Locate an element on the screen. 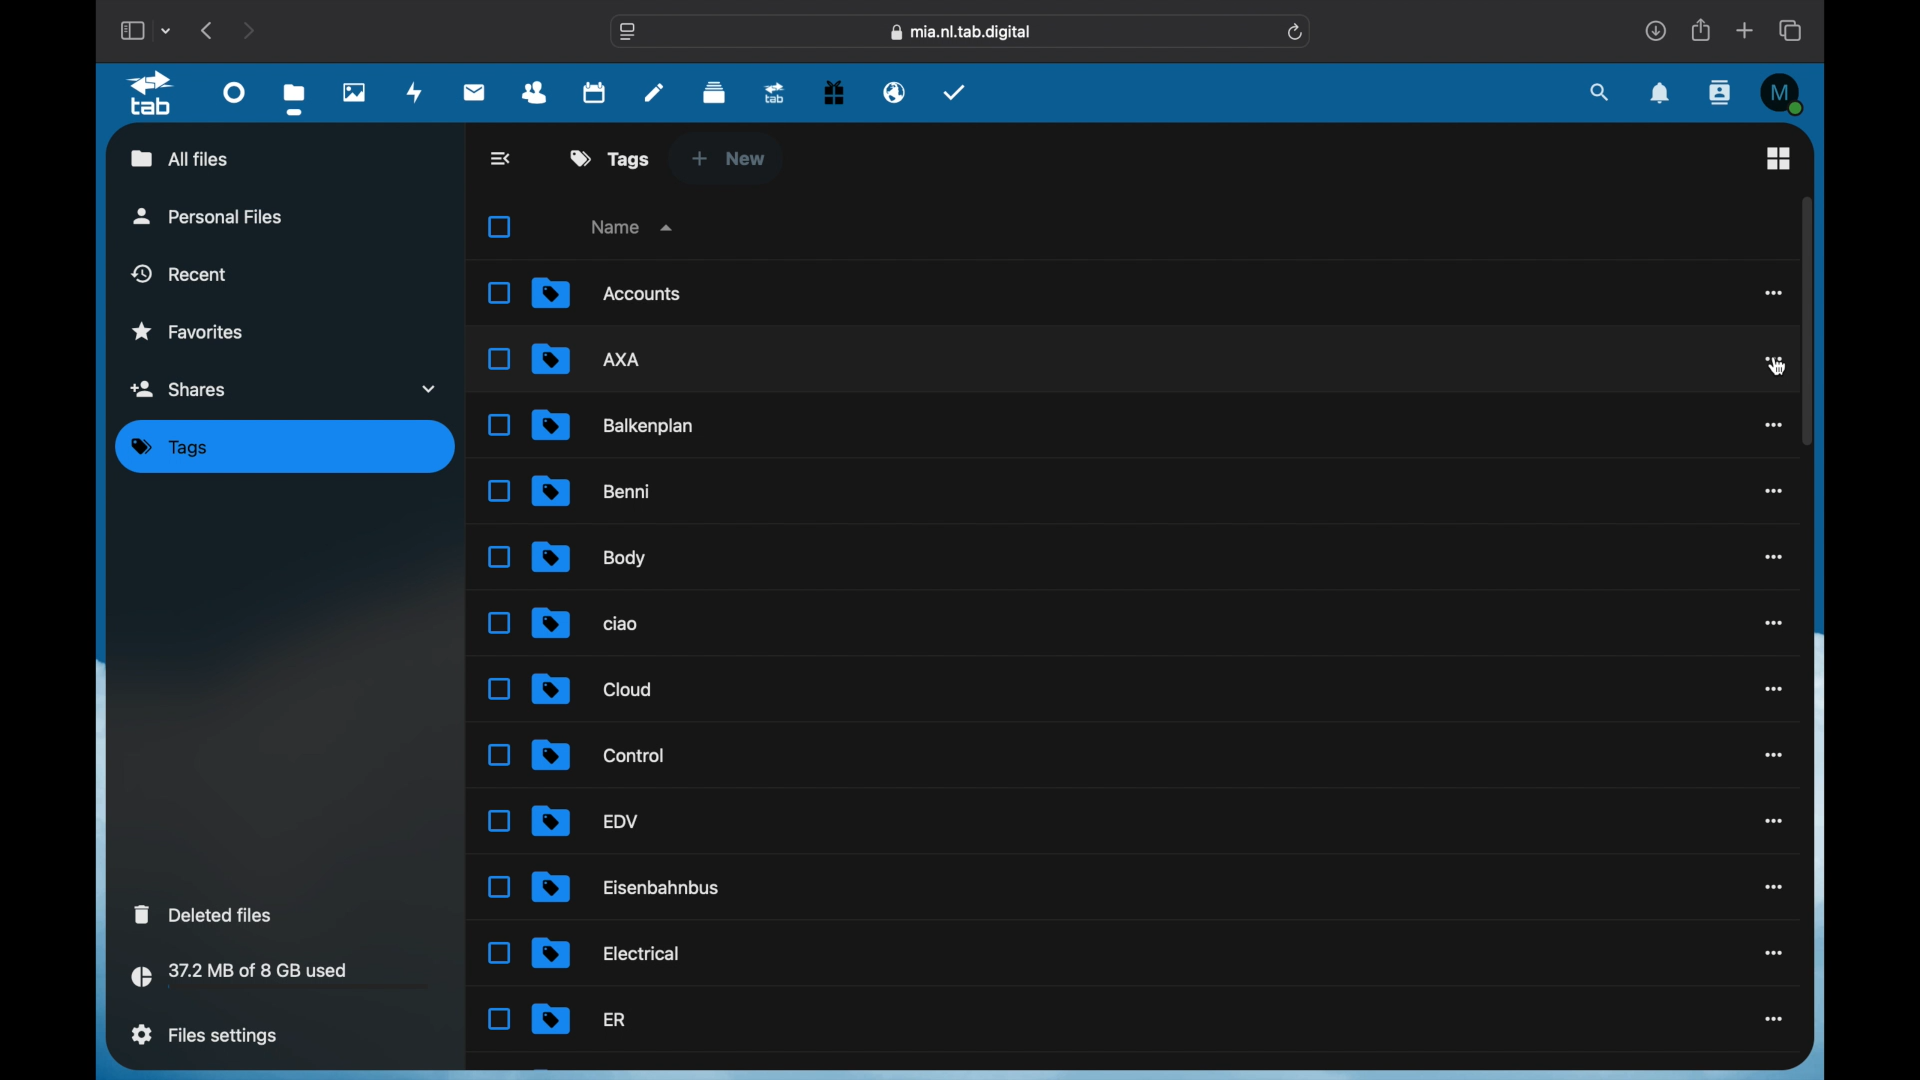 This screenshot has height=1080, width=1920. recent is located at coordinates (181, 273).